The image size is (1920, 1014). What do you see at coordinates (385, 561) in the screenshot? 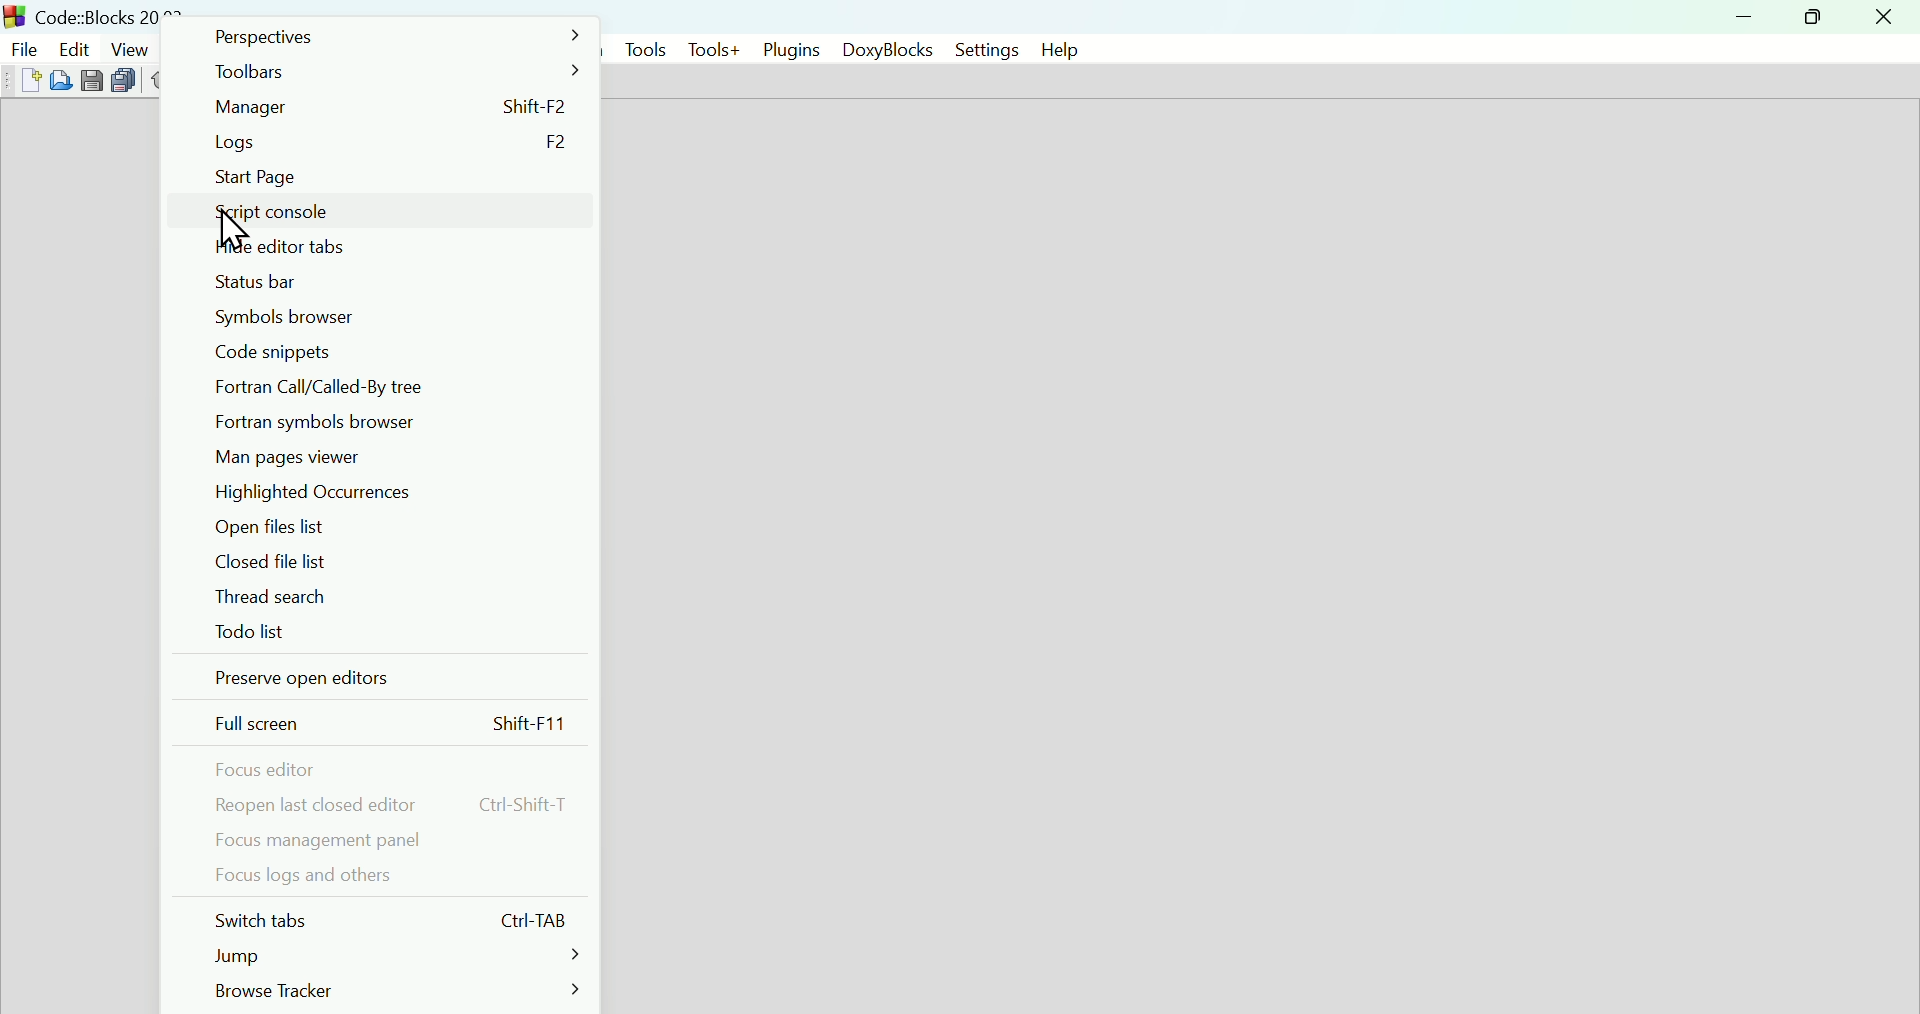
I see `Closed file list` at bounding box center [385, 561].